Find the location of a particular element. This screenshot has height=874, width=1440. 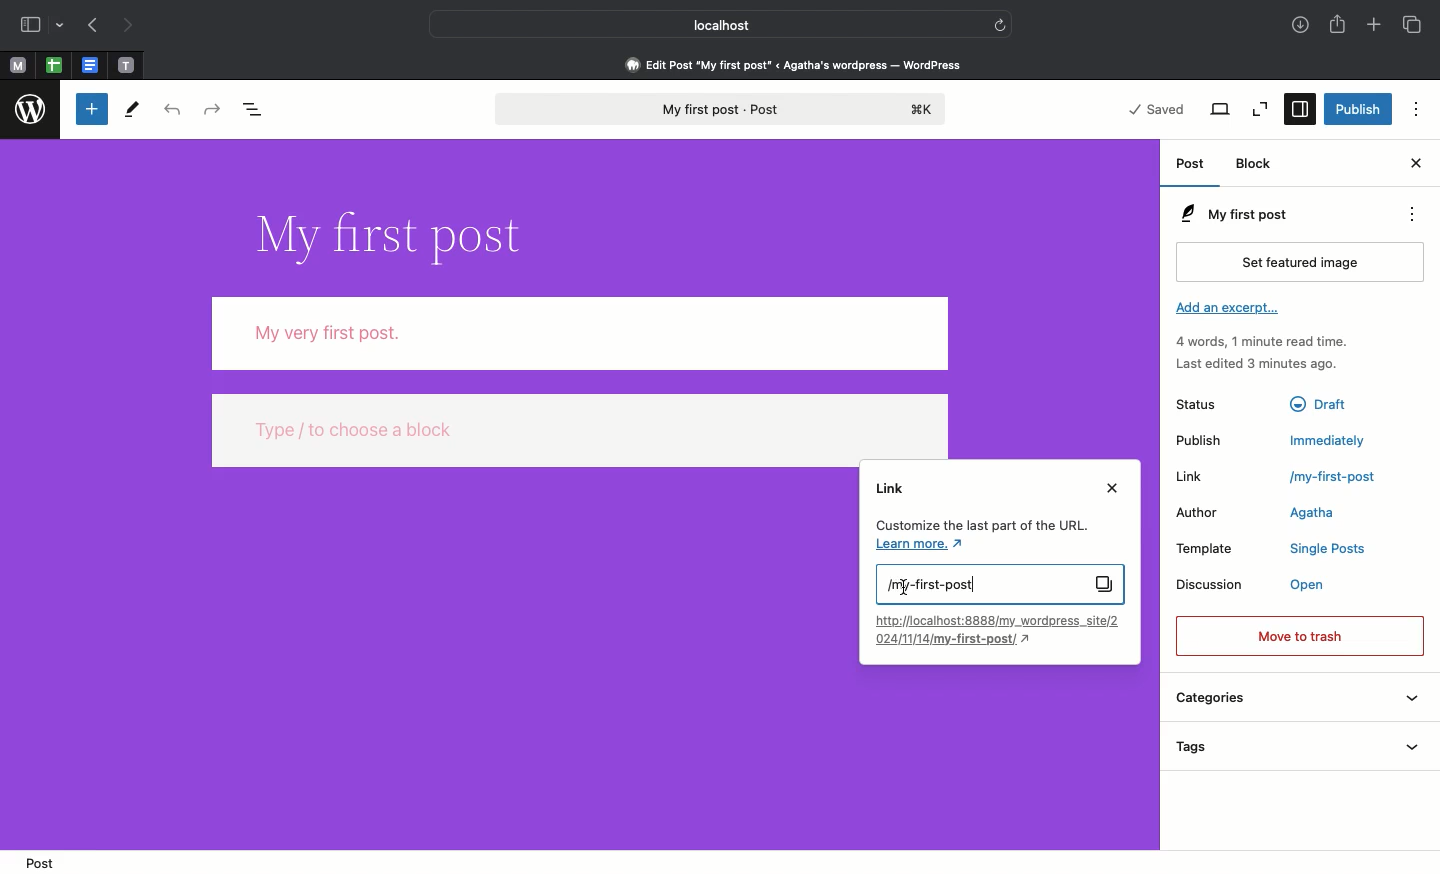

Post is located at coordinates (48, 862).